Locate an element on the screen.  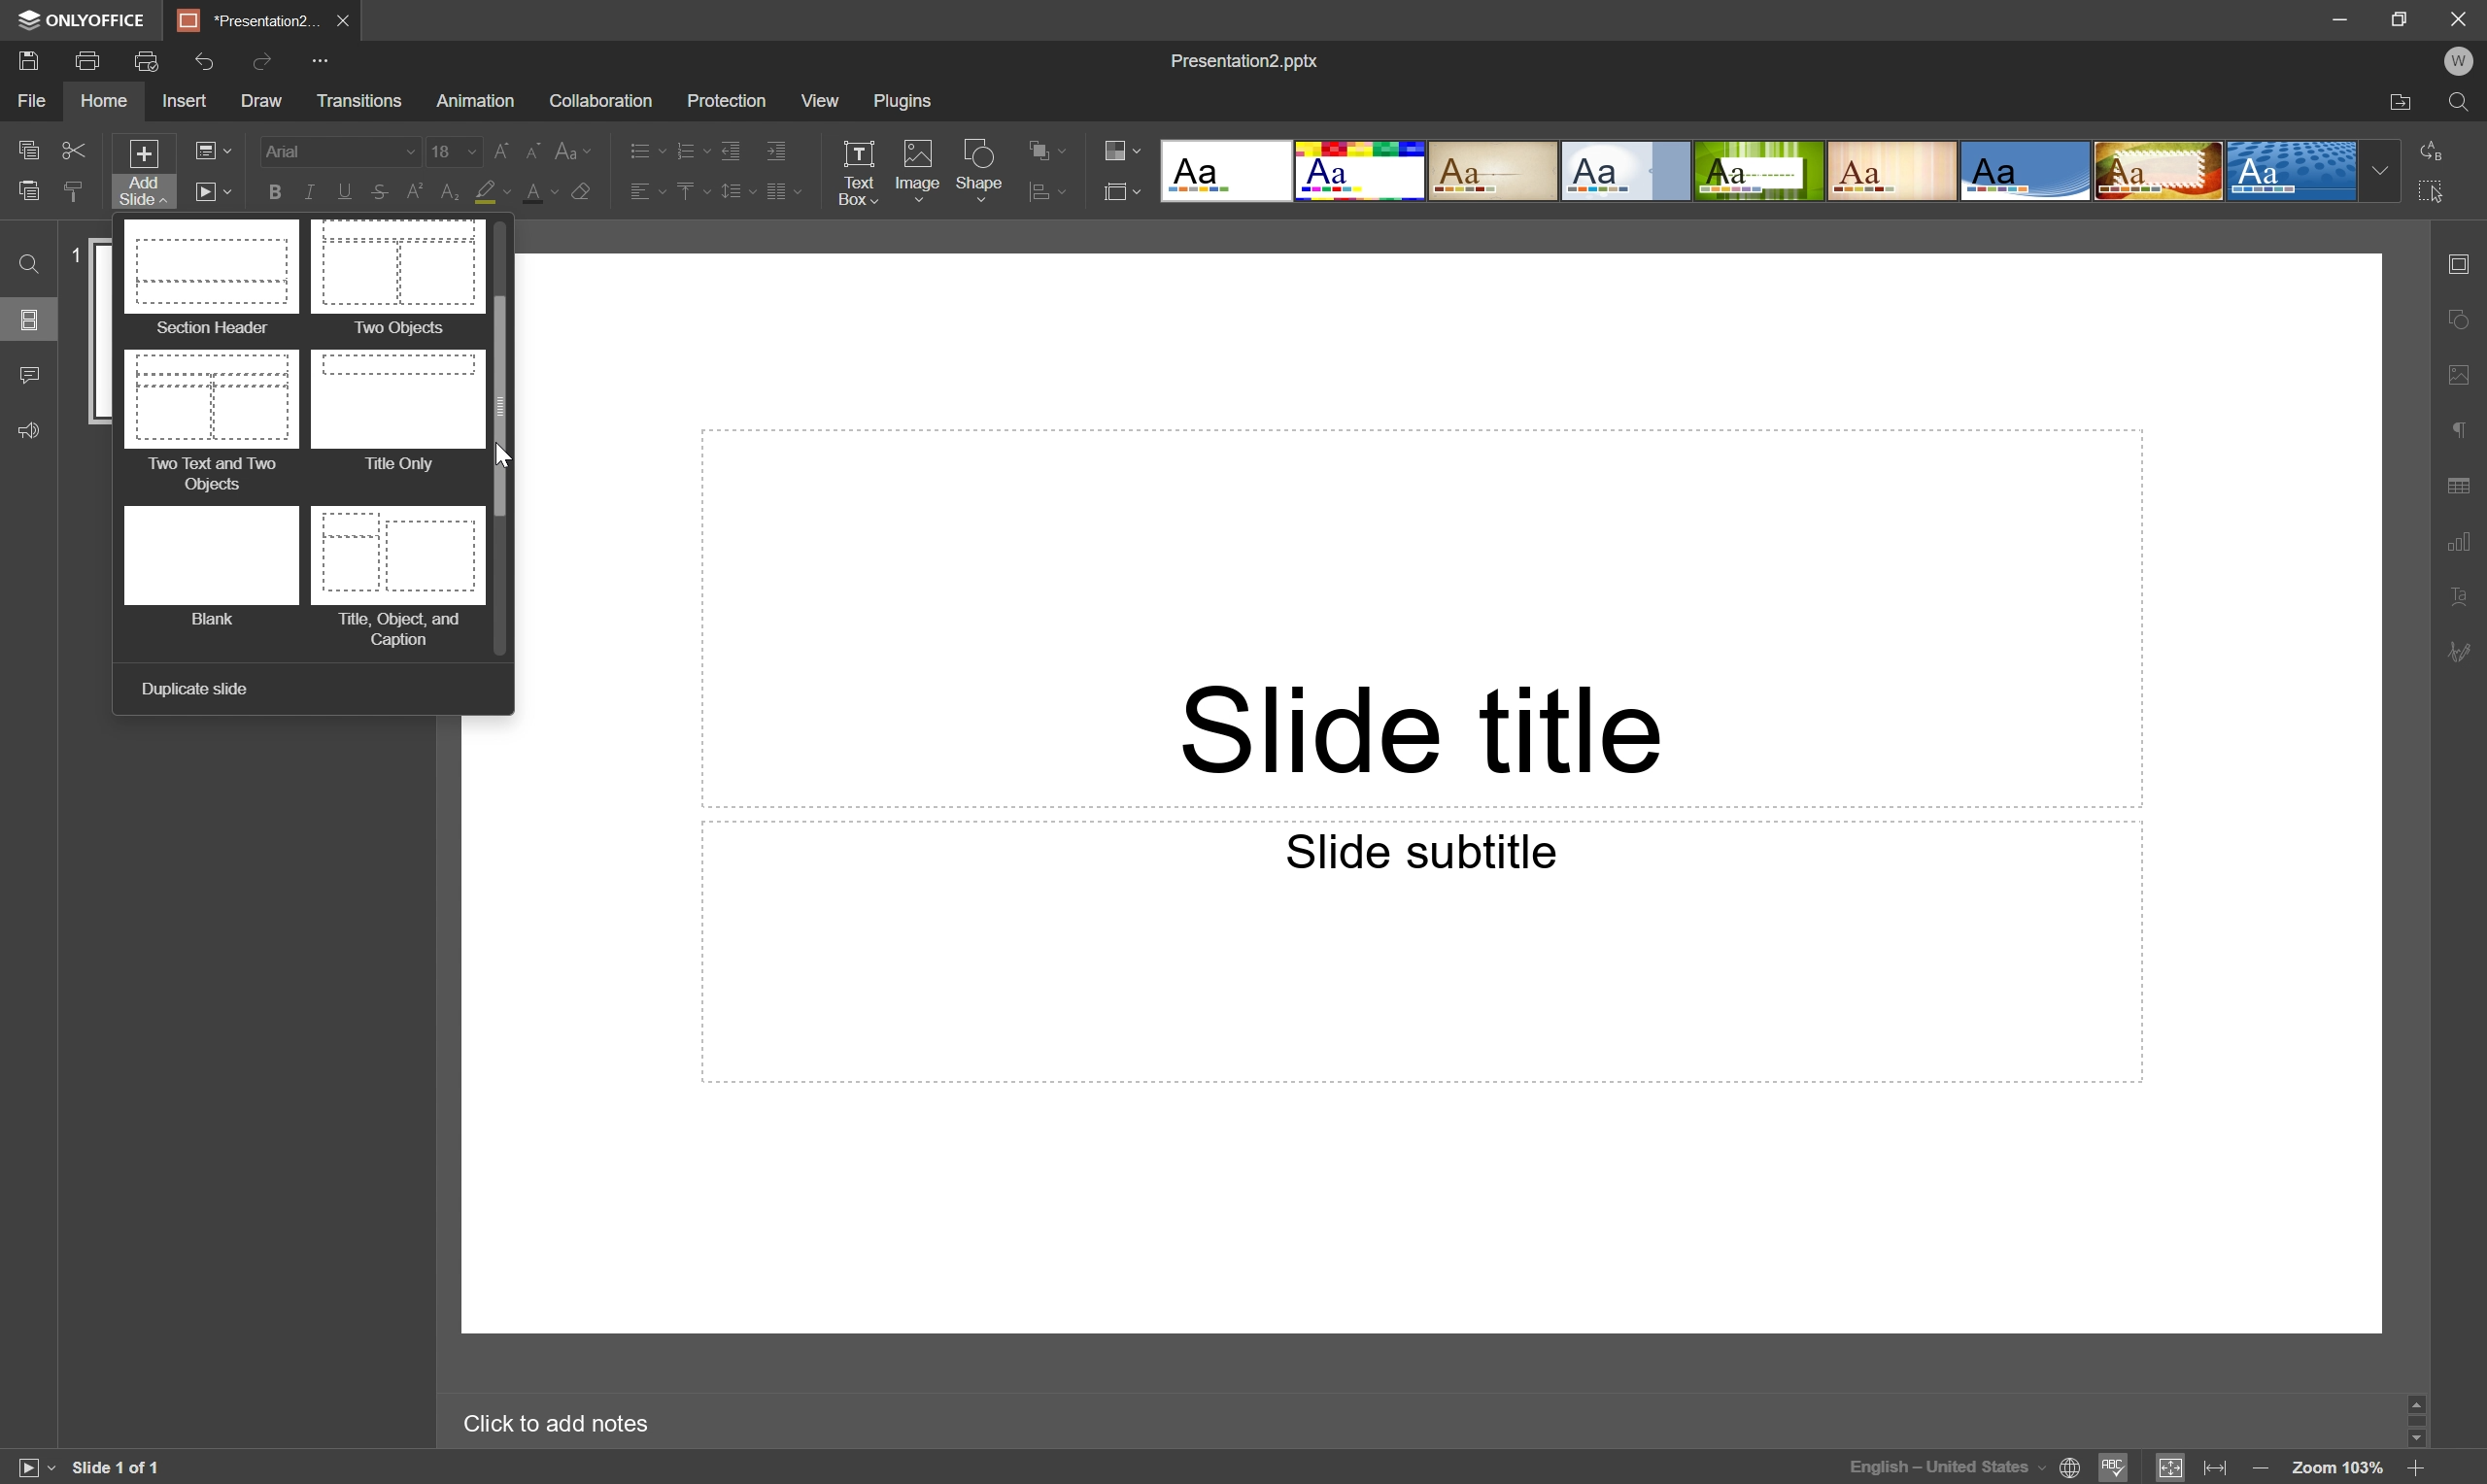
Superscript is located at coordinates (414, 192).